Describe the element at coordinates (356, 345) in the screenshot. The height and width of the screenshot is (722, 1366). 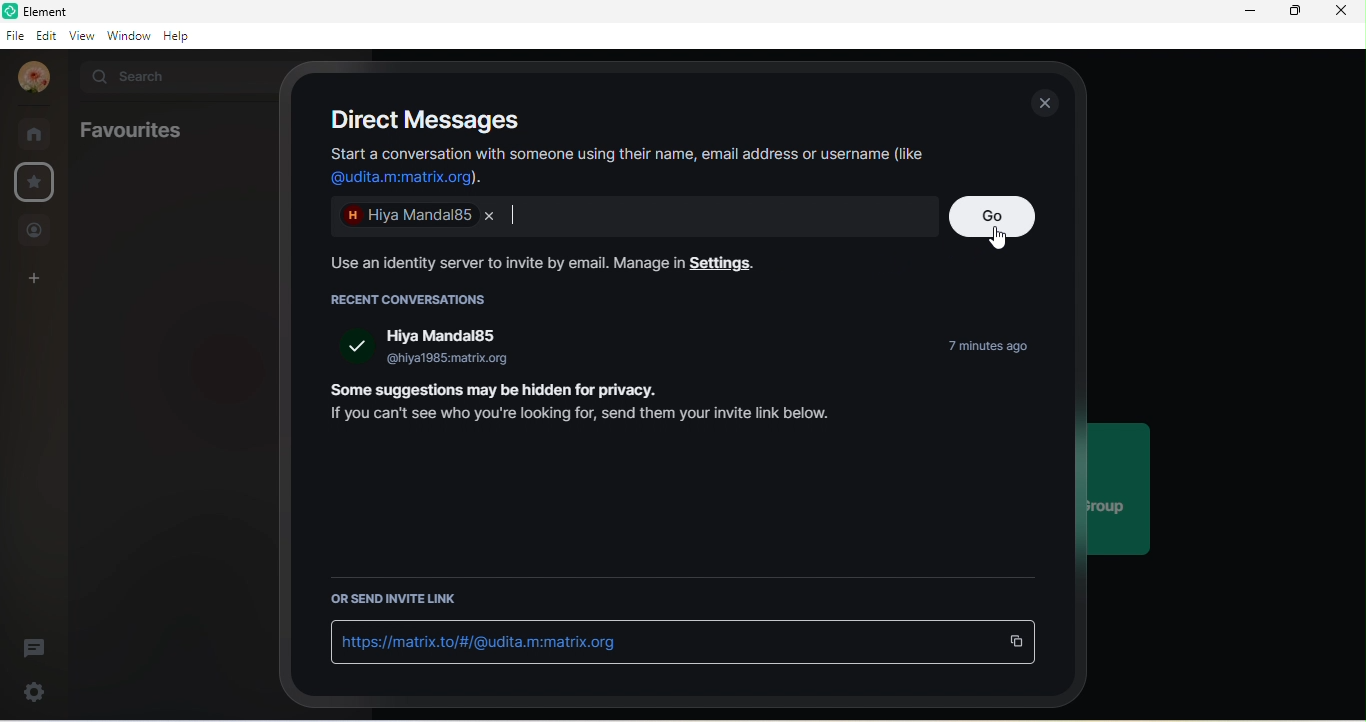
I see `selected` at that location.